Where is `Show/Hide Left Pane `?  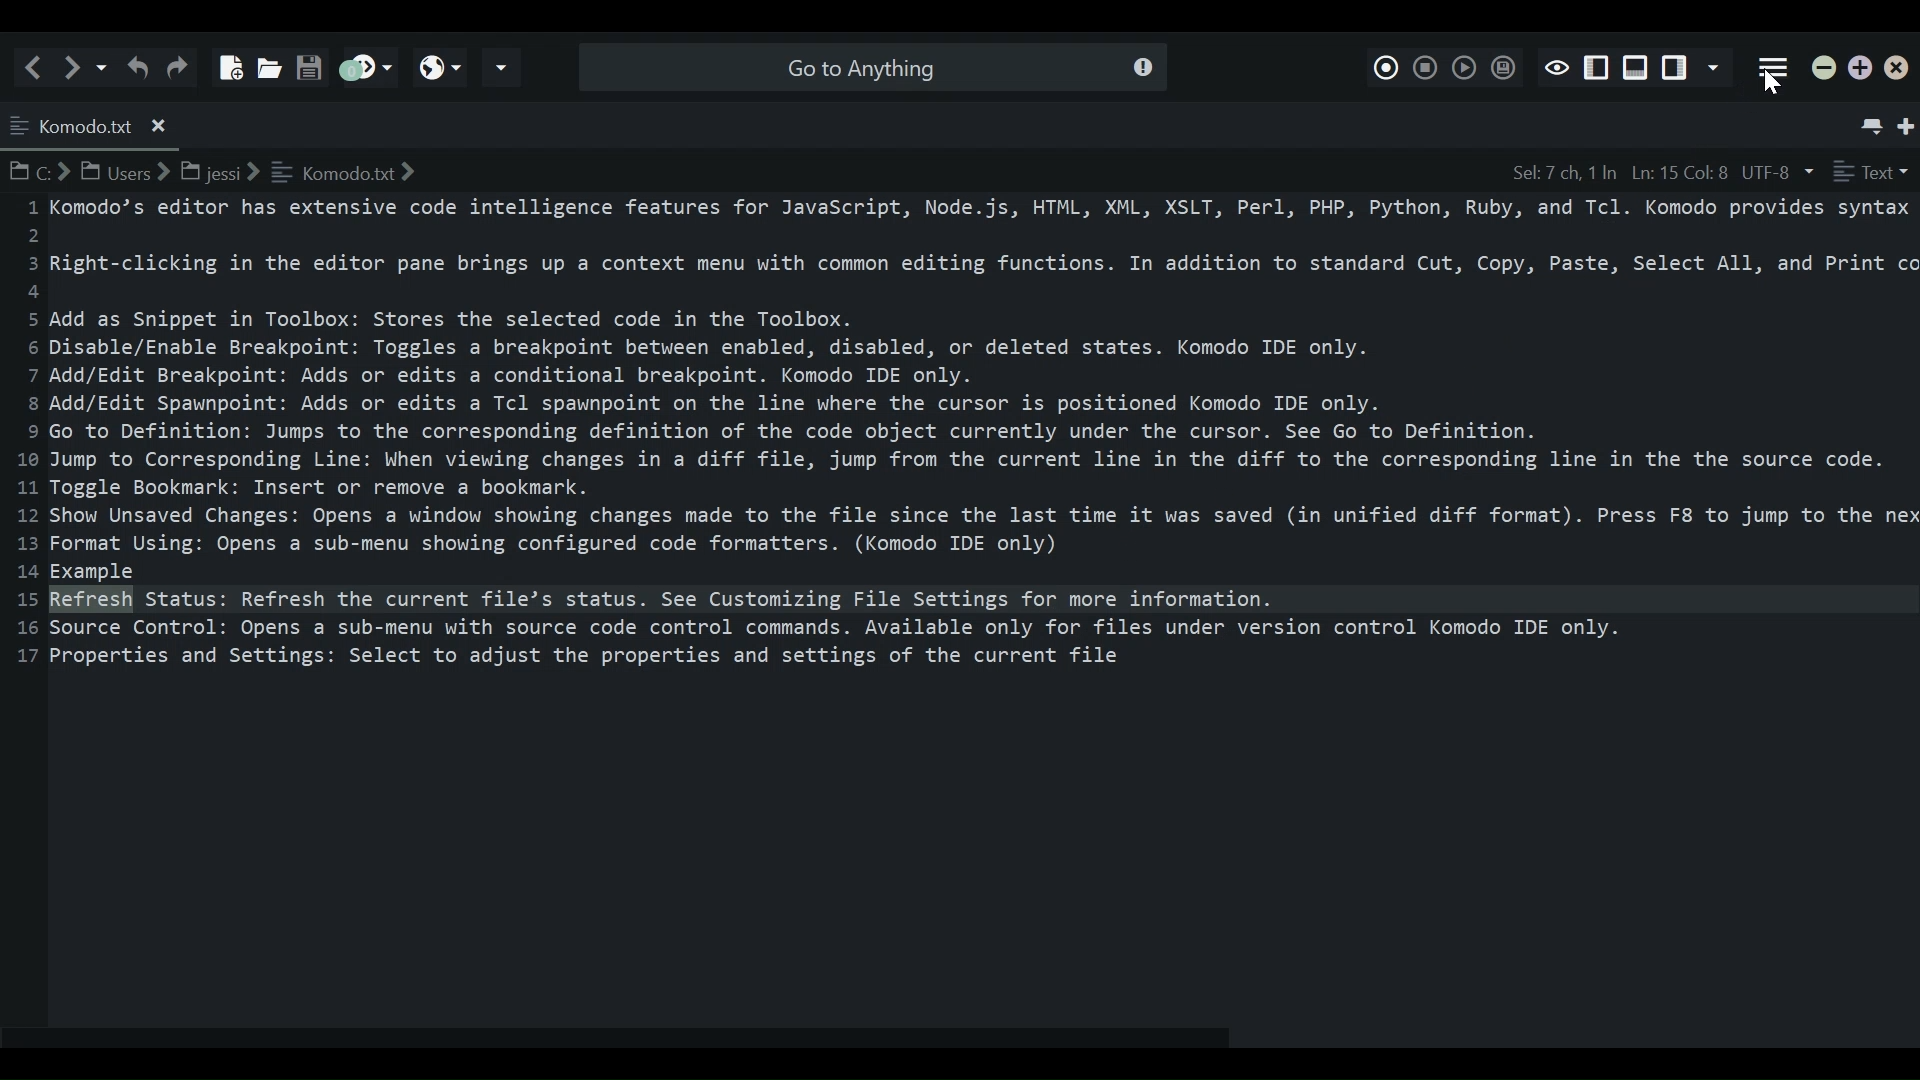 Show/Hide Left Pane  is located at coordinates (1677, 69).